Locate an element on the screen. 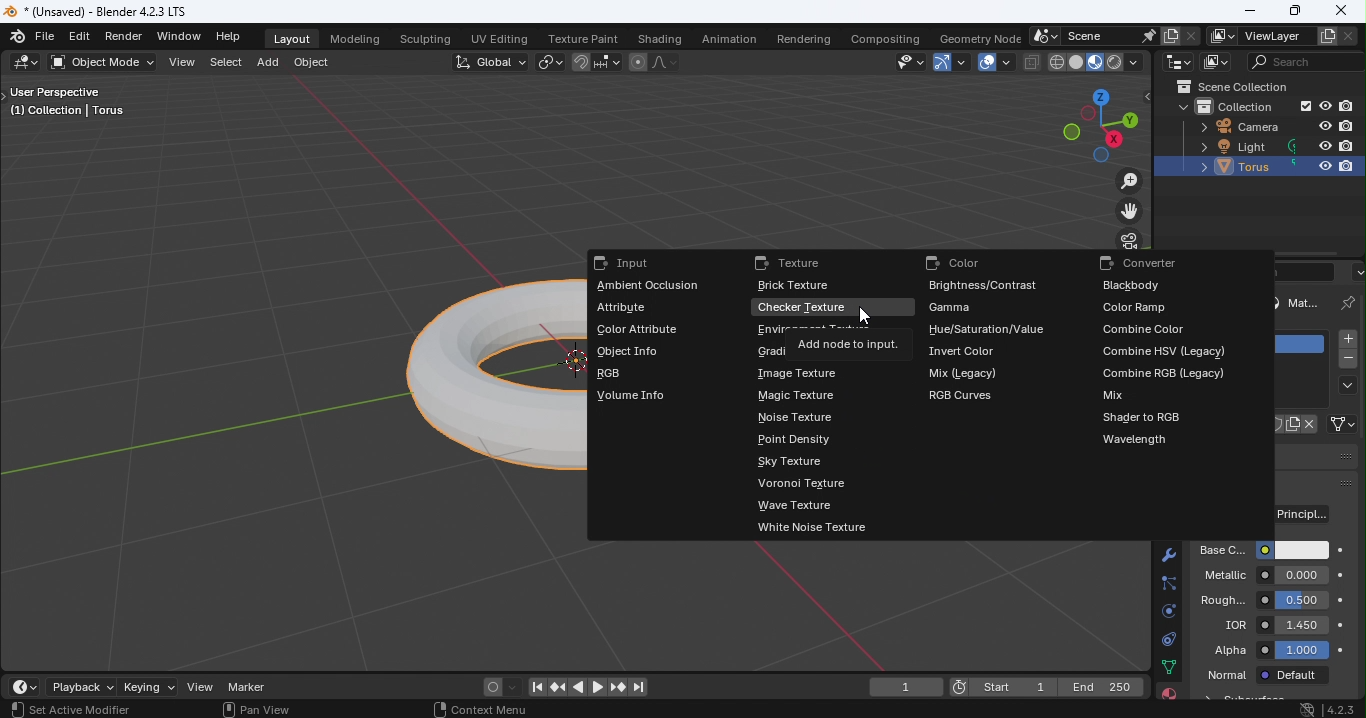 The width and height of the screenshot is (1366, 718). gradi is located at coordinates (773, 351).